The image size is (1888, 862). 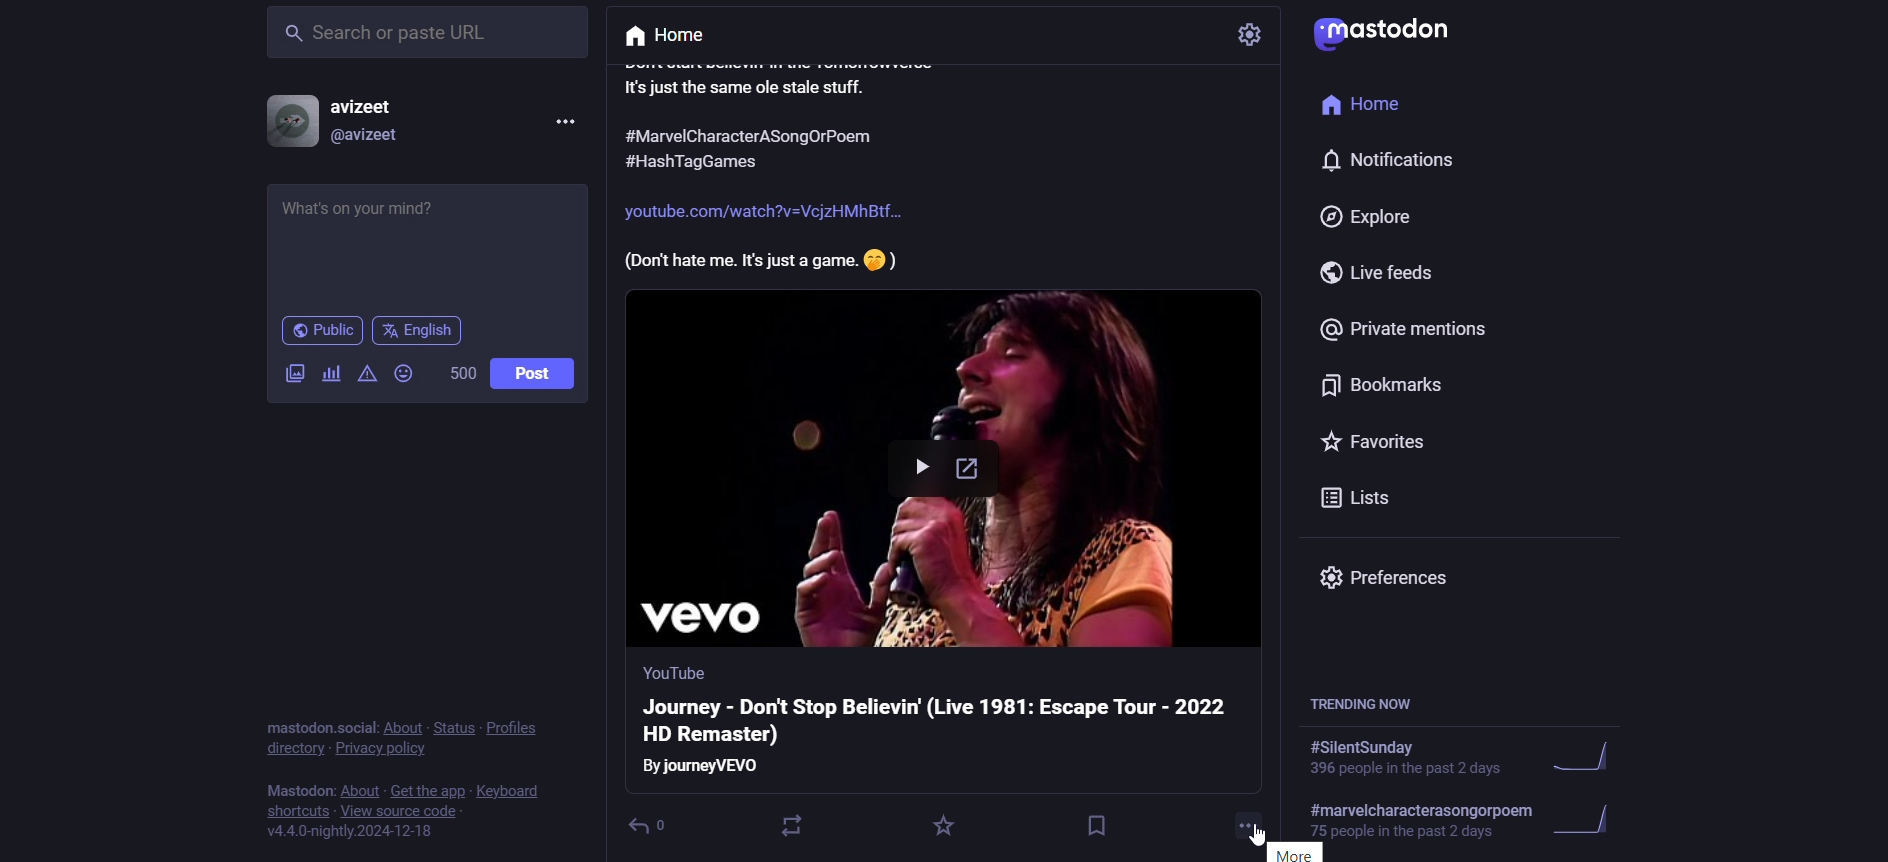 I want to click on post thumbnail, so click(x=946, y=473).